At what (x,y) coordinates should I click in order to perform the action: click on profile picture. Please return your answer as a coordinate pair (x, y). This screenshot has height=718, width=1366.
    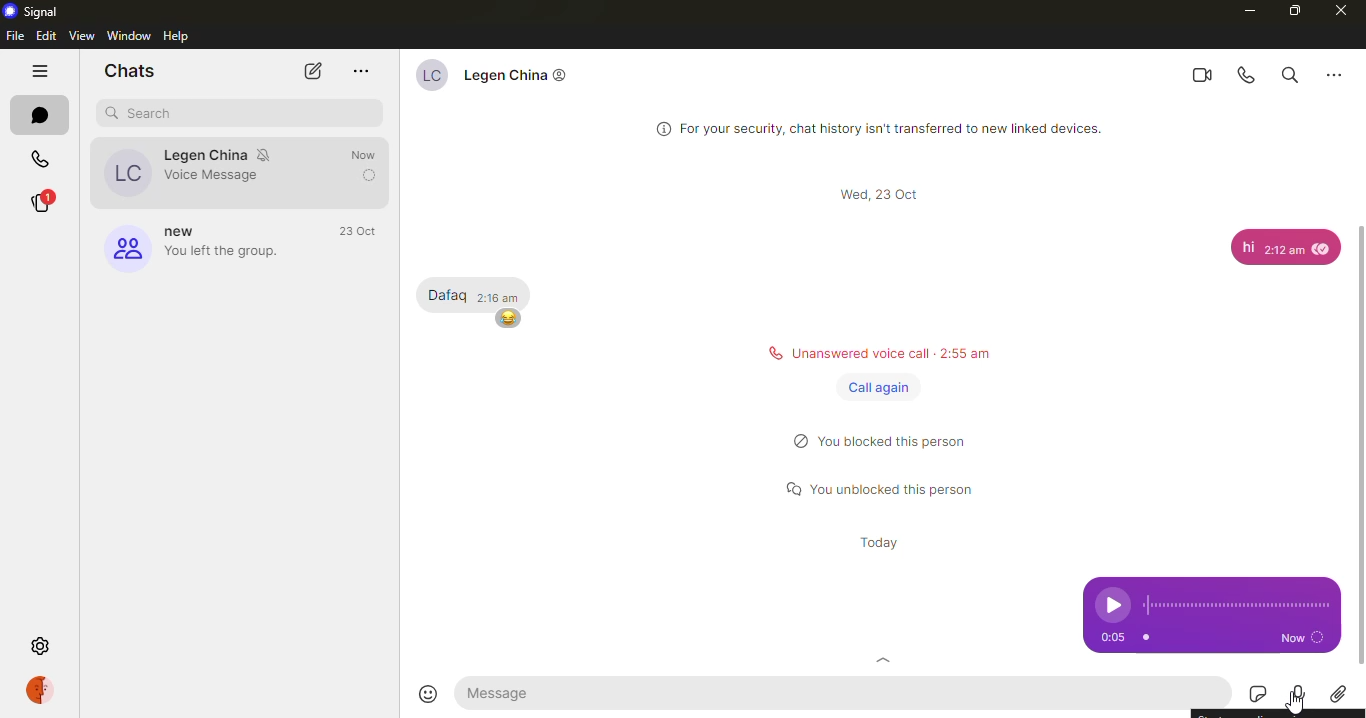
    Looking at the image, I should click on (126, 175).